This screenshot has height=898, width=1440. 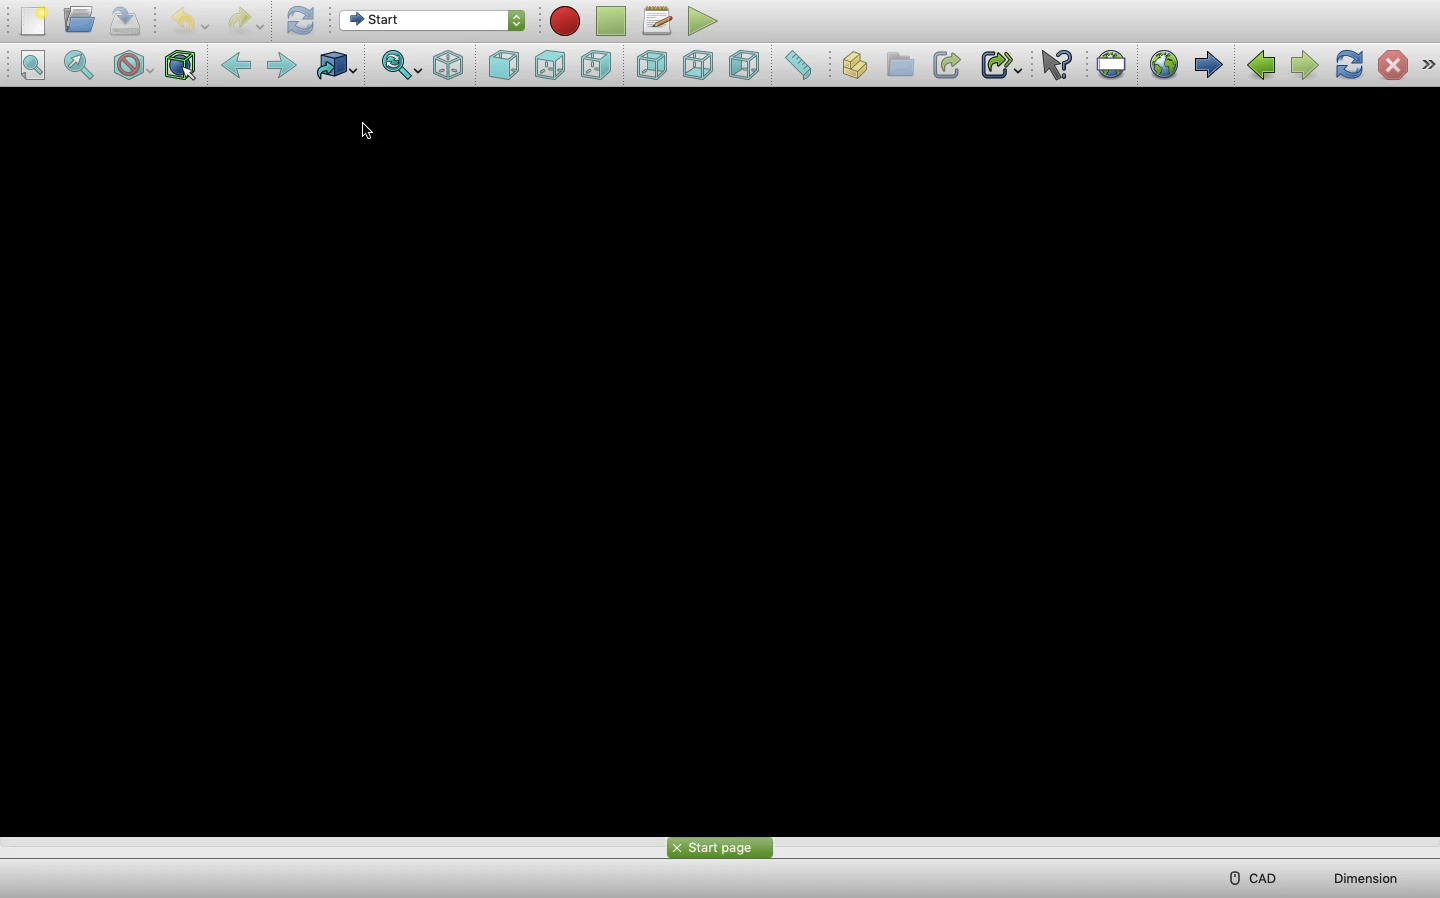 What do you see at coordinates (1000, 65) in the screenshot?
I see `Make Sub Link` at bounding box center [1000, 65].